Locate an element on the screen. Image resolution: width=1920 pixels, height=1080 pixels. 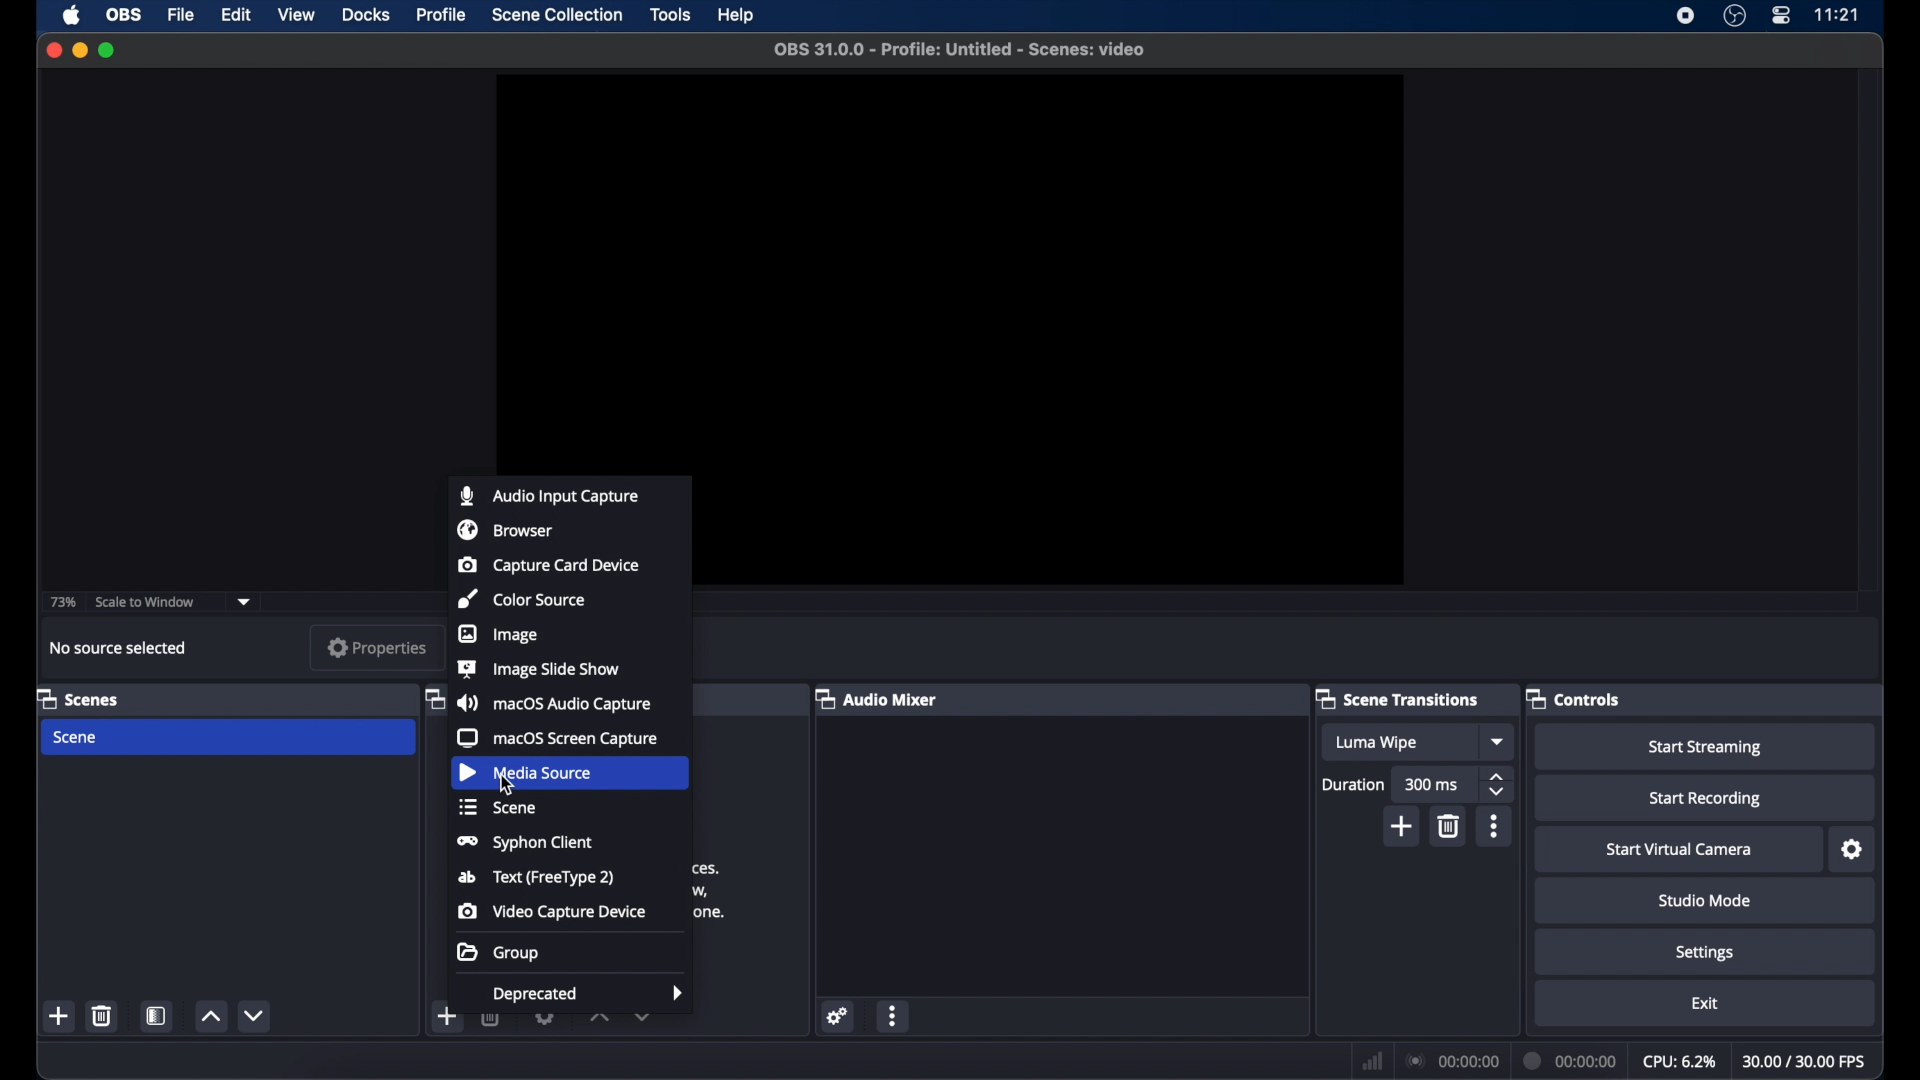
image slide show is located at coordinates (538, 668).